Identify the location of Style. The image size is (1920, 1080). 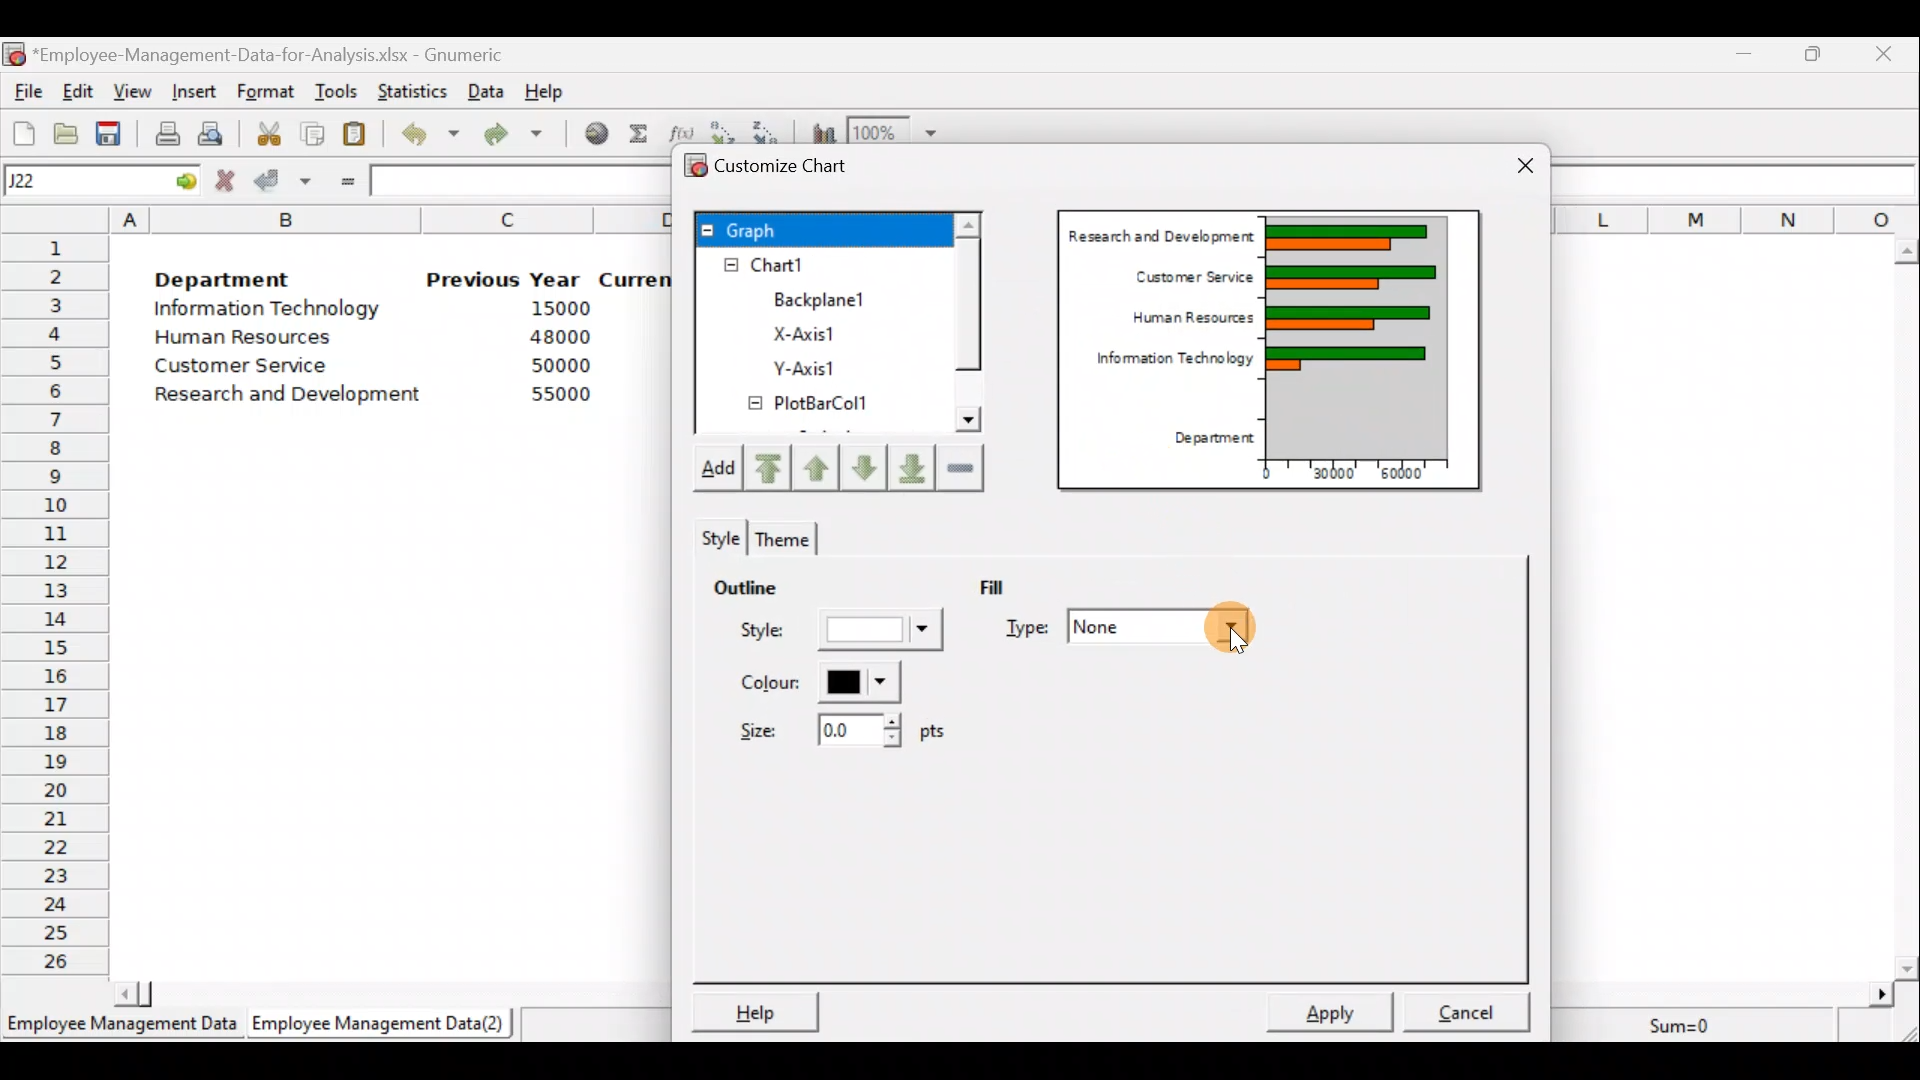
(835, 634).